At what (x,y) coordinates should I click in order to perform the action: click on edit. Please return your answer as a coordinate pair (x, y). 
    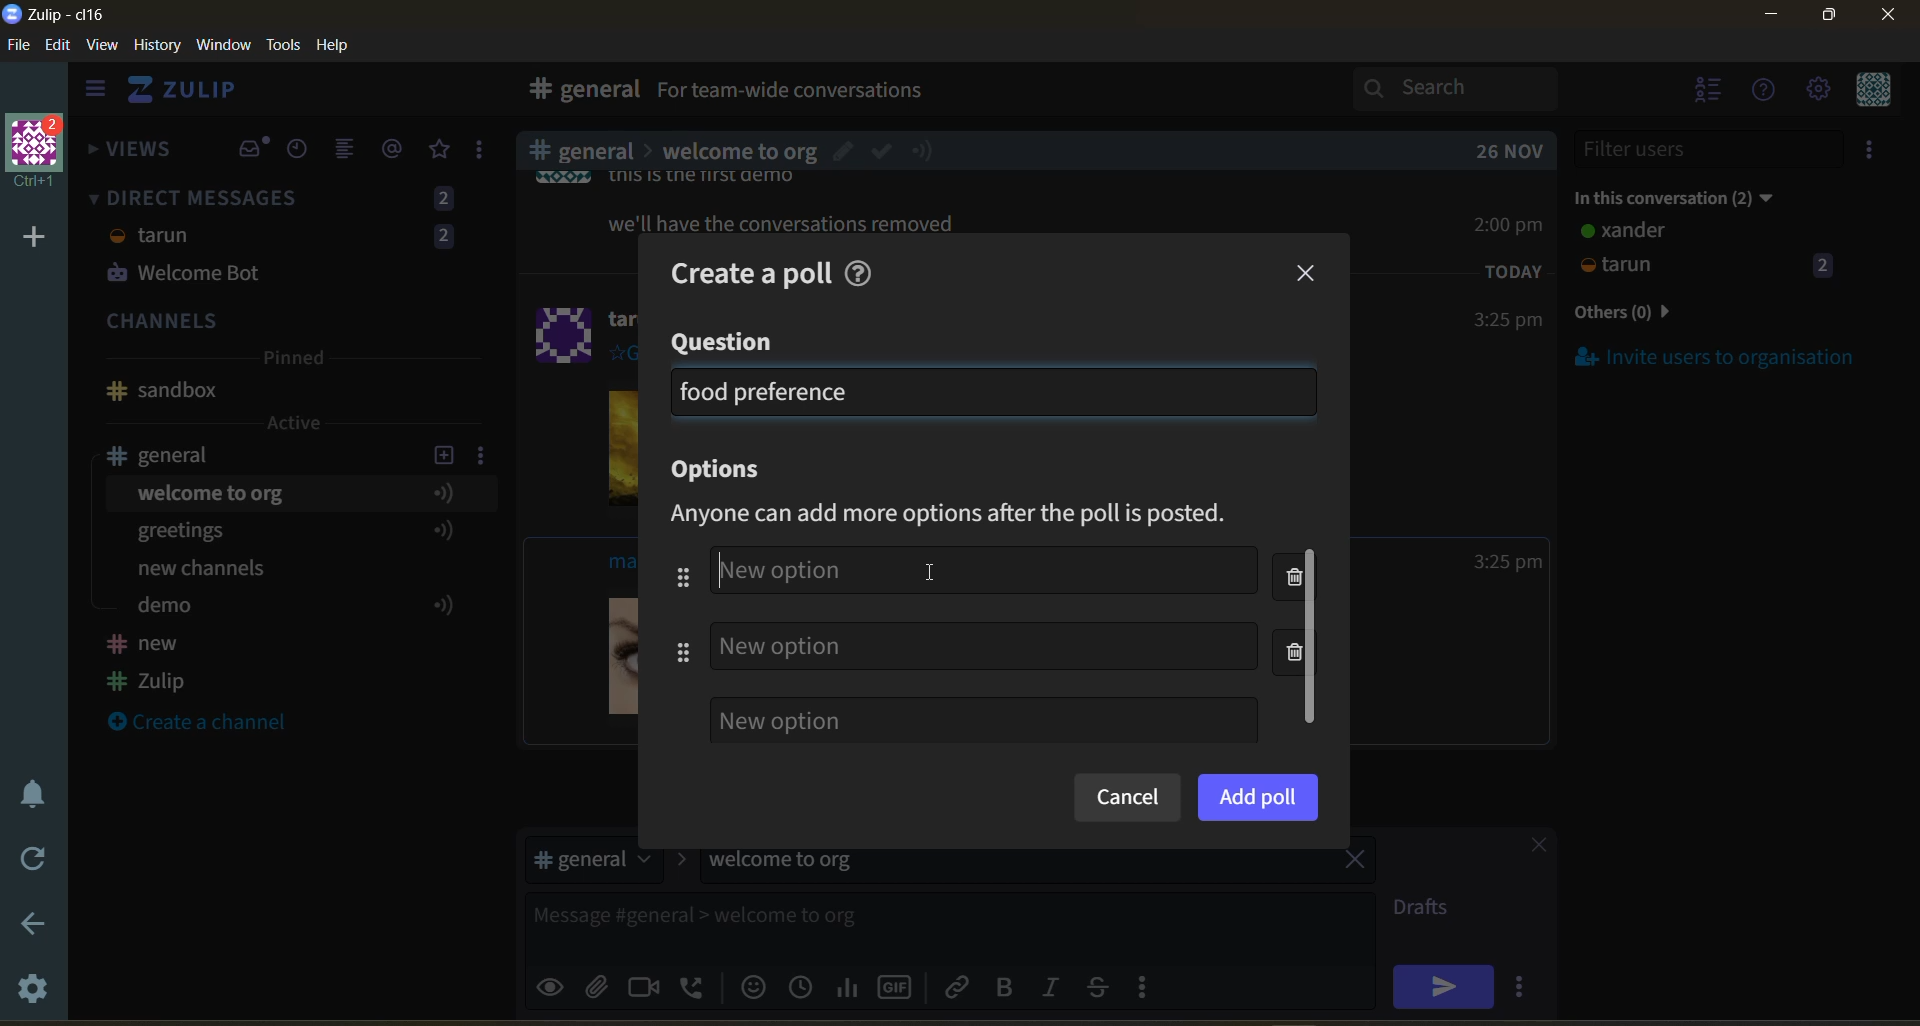
    Looking at the image, I should click on (58, 47).